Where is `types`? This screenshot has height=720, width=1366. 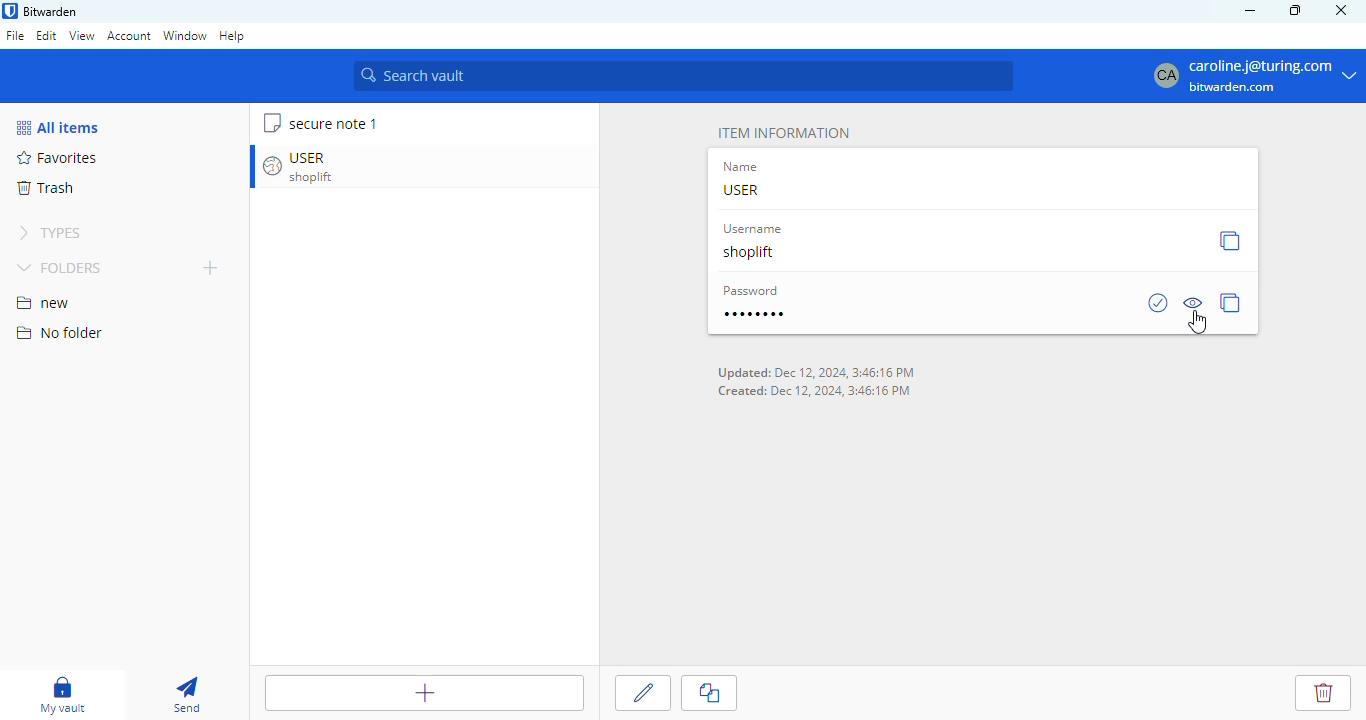 types is located at coordinates (54, 233).